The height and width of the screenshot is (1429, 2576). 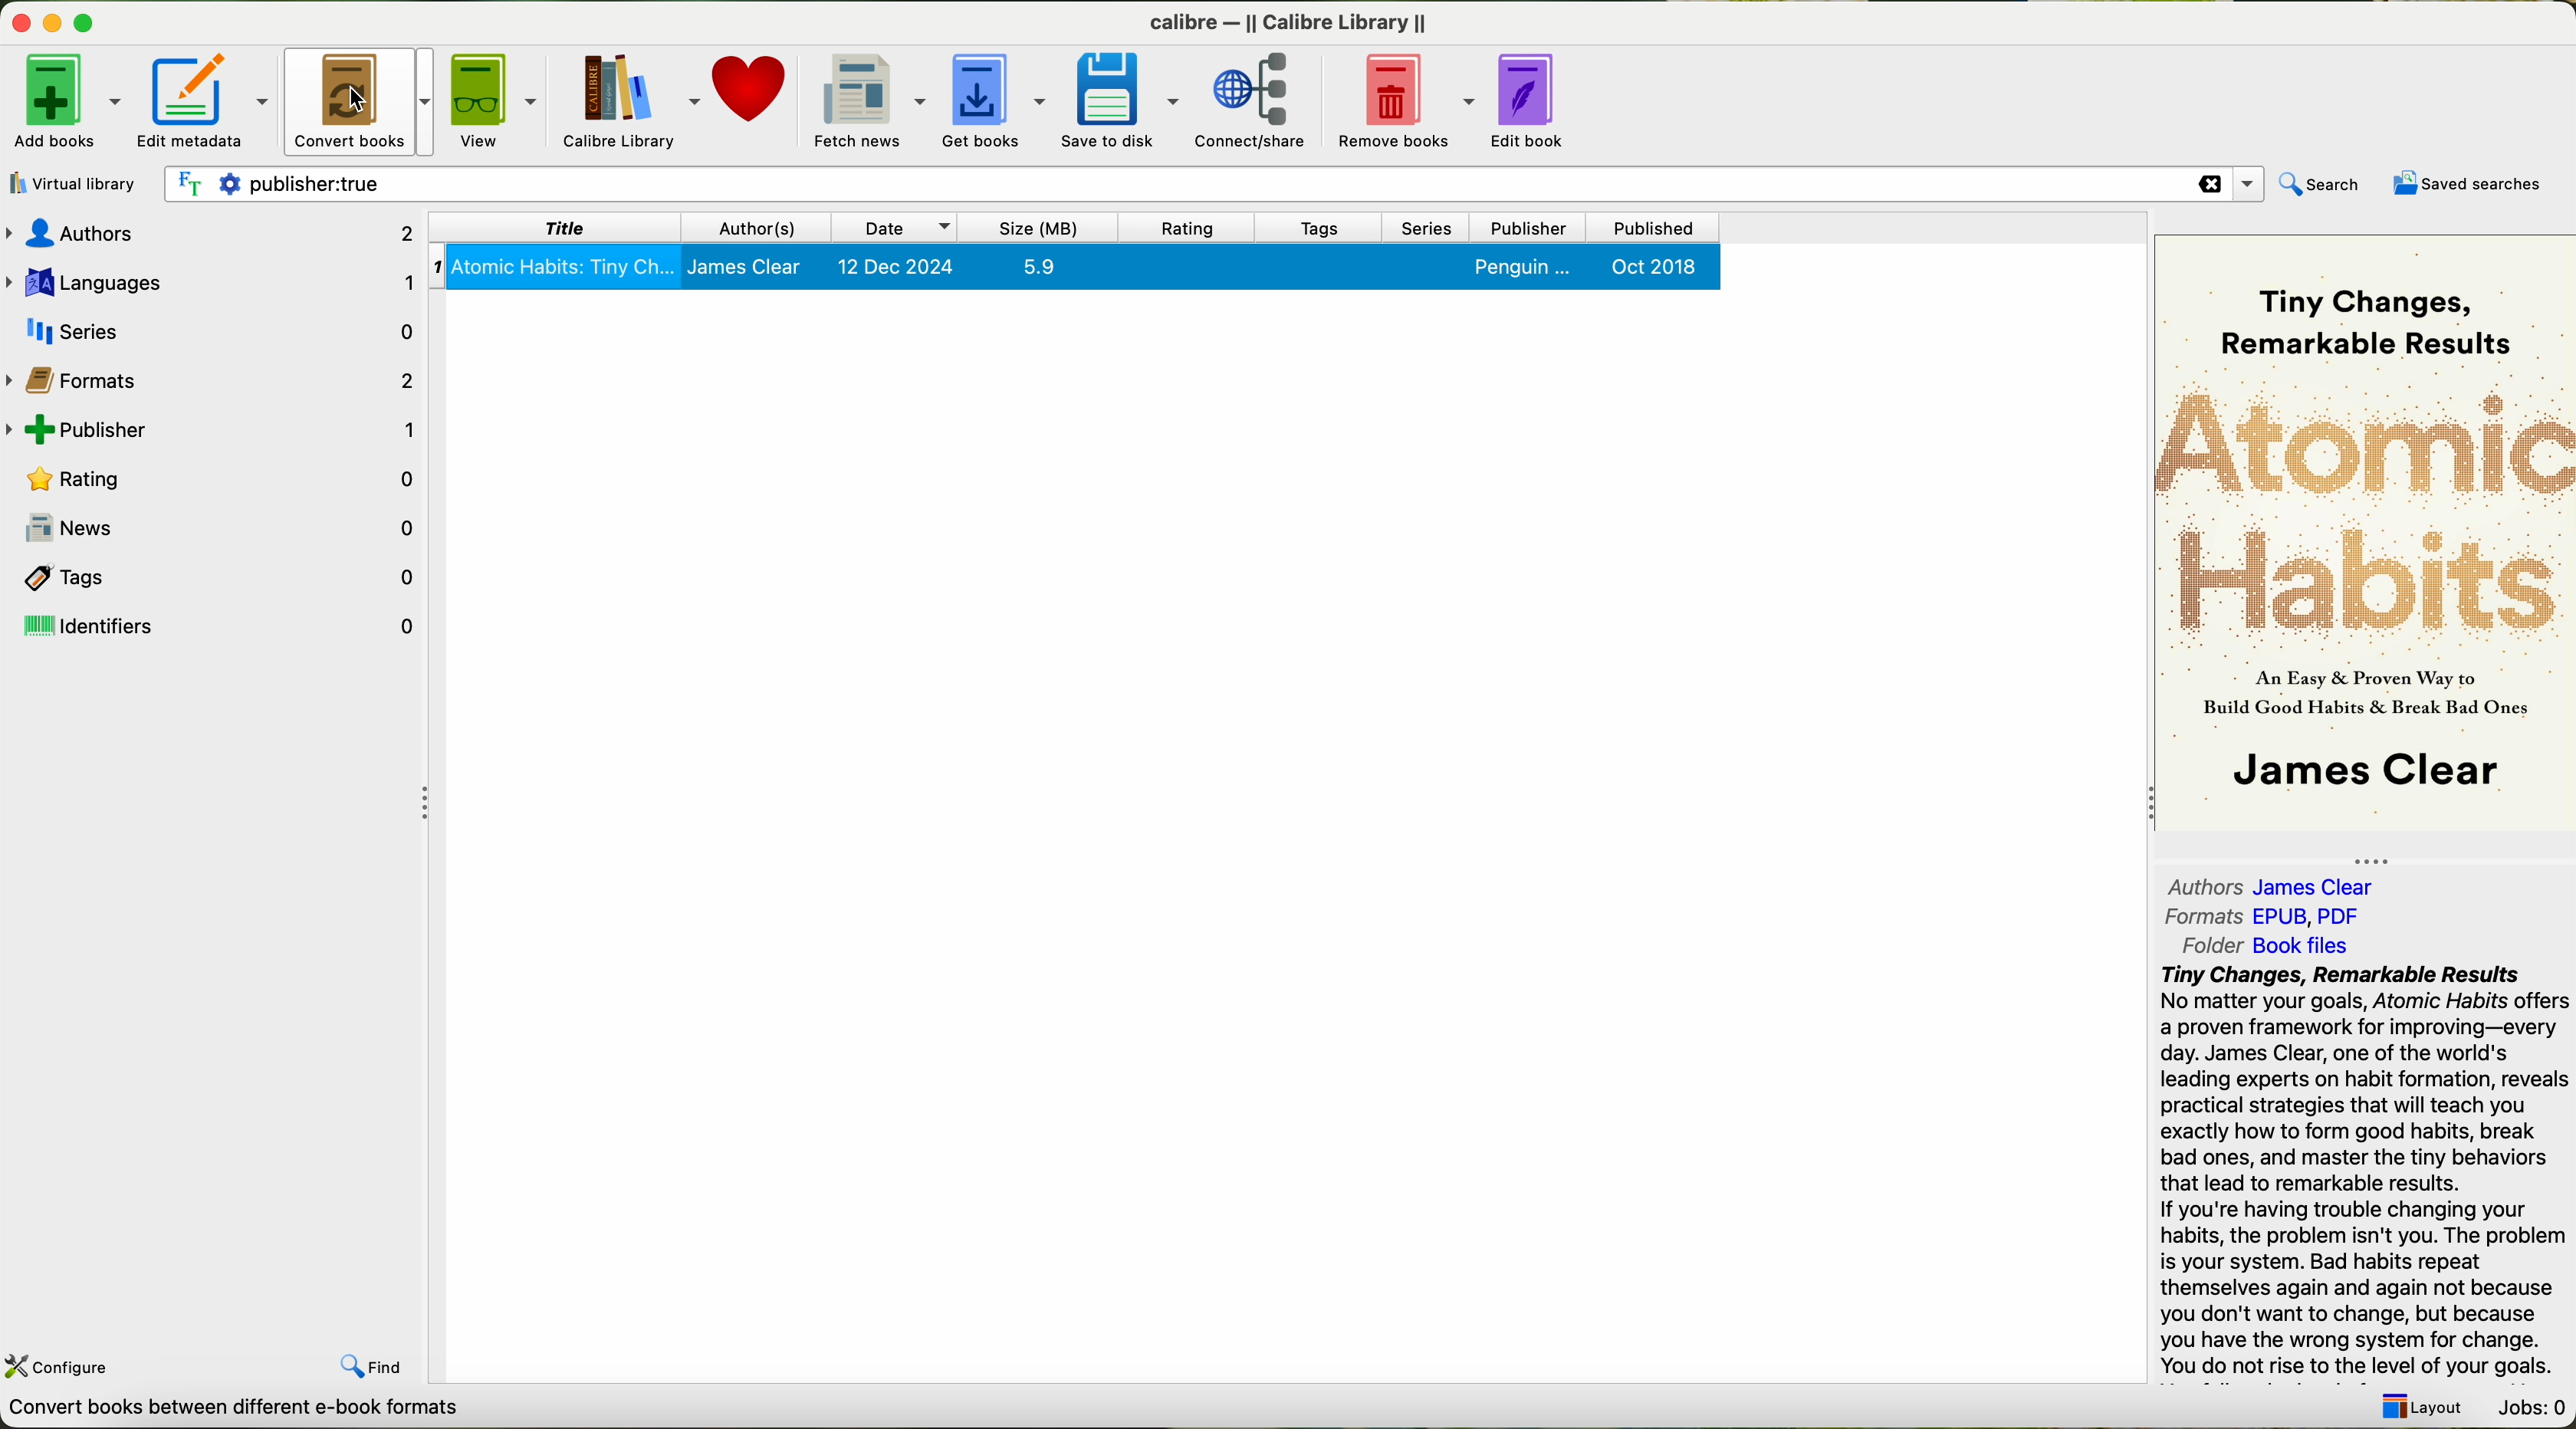 I want to click on save to disk, so click(x=1116, y=100).